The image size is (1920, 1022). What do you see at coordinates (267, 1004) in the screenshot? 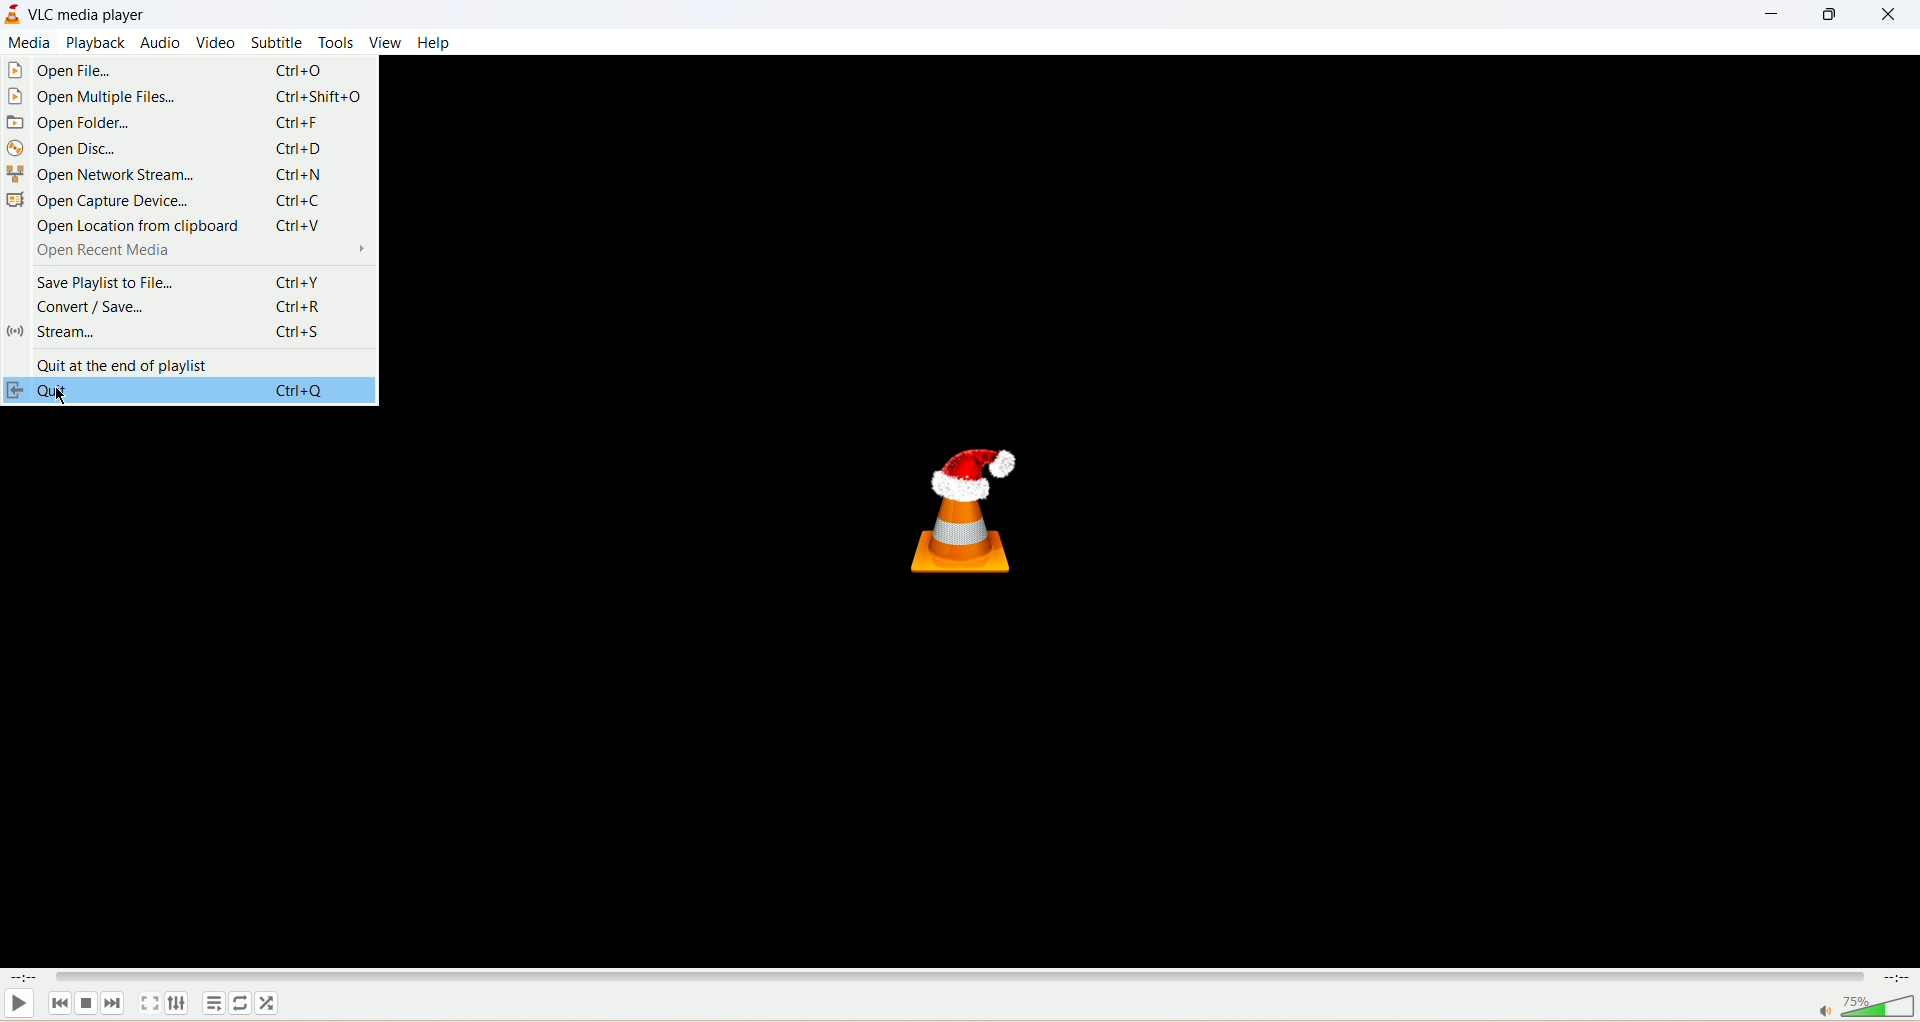
I see `random` at bounding box center [267, 1004].